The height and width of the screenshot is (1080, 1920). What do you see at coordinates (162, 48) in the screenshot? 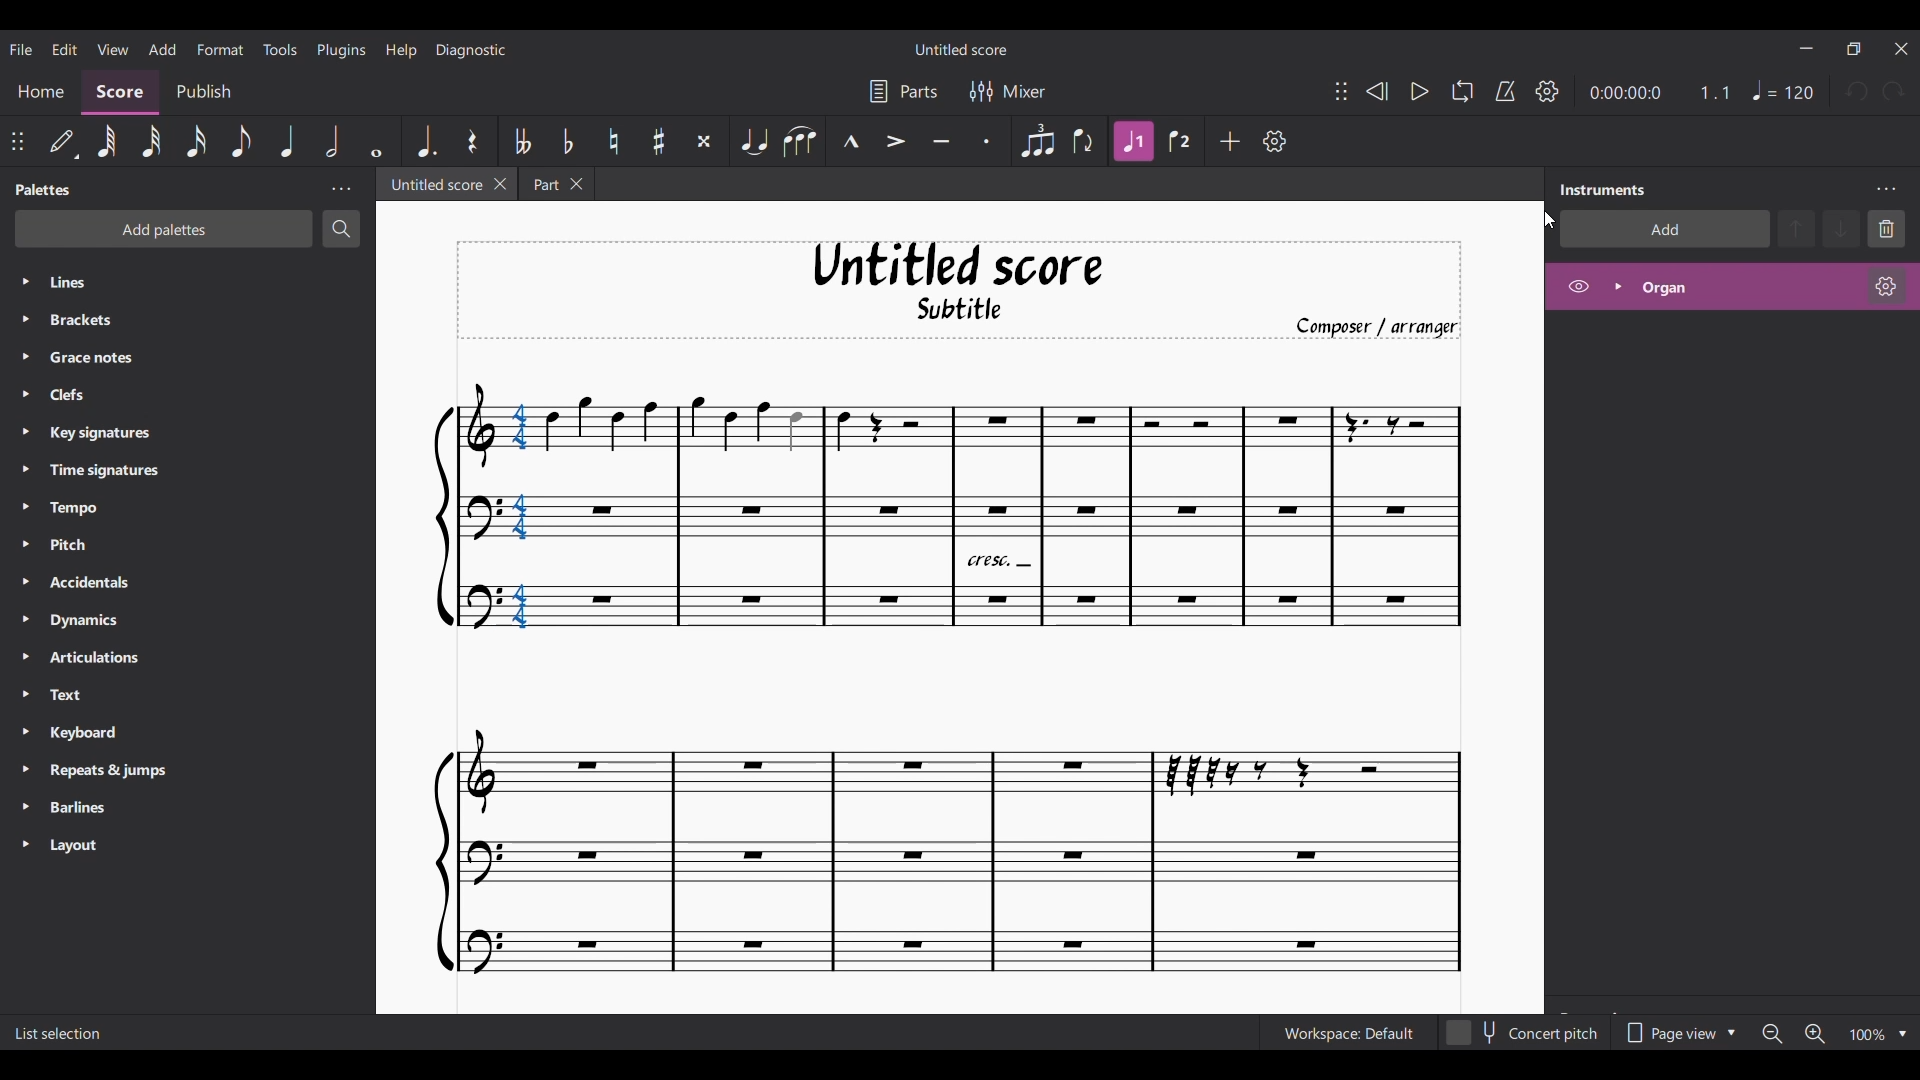
I see `Add menu` at bounding box center [162, 48].